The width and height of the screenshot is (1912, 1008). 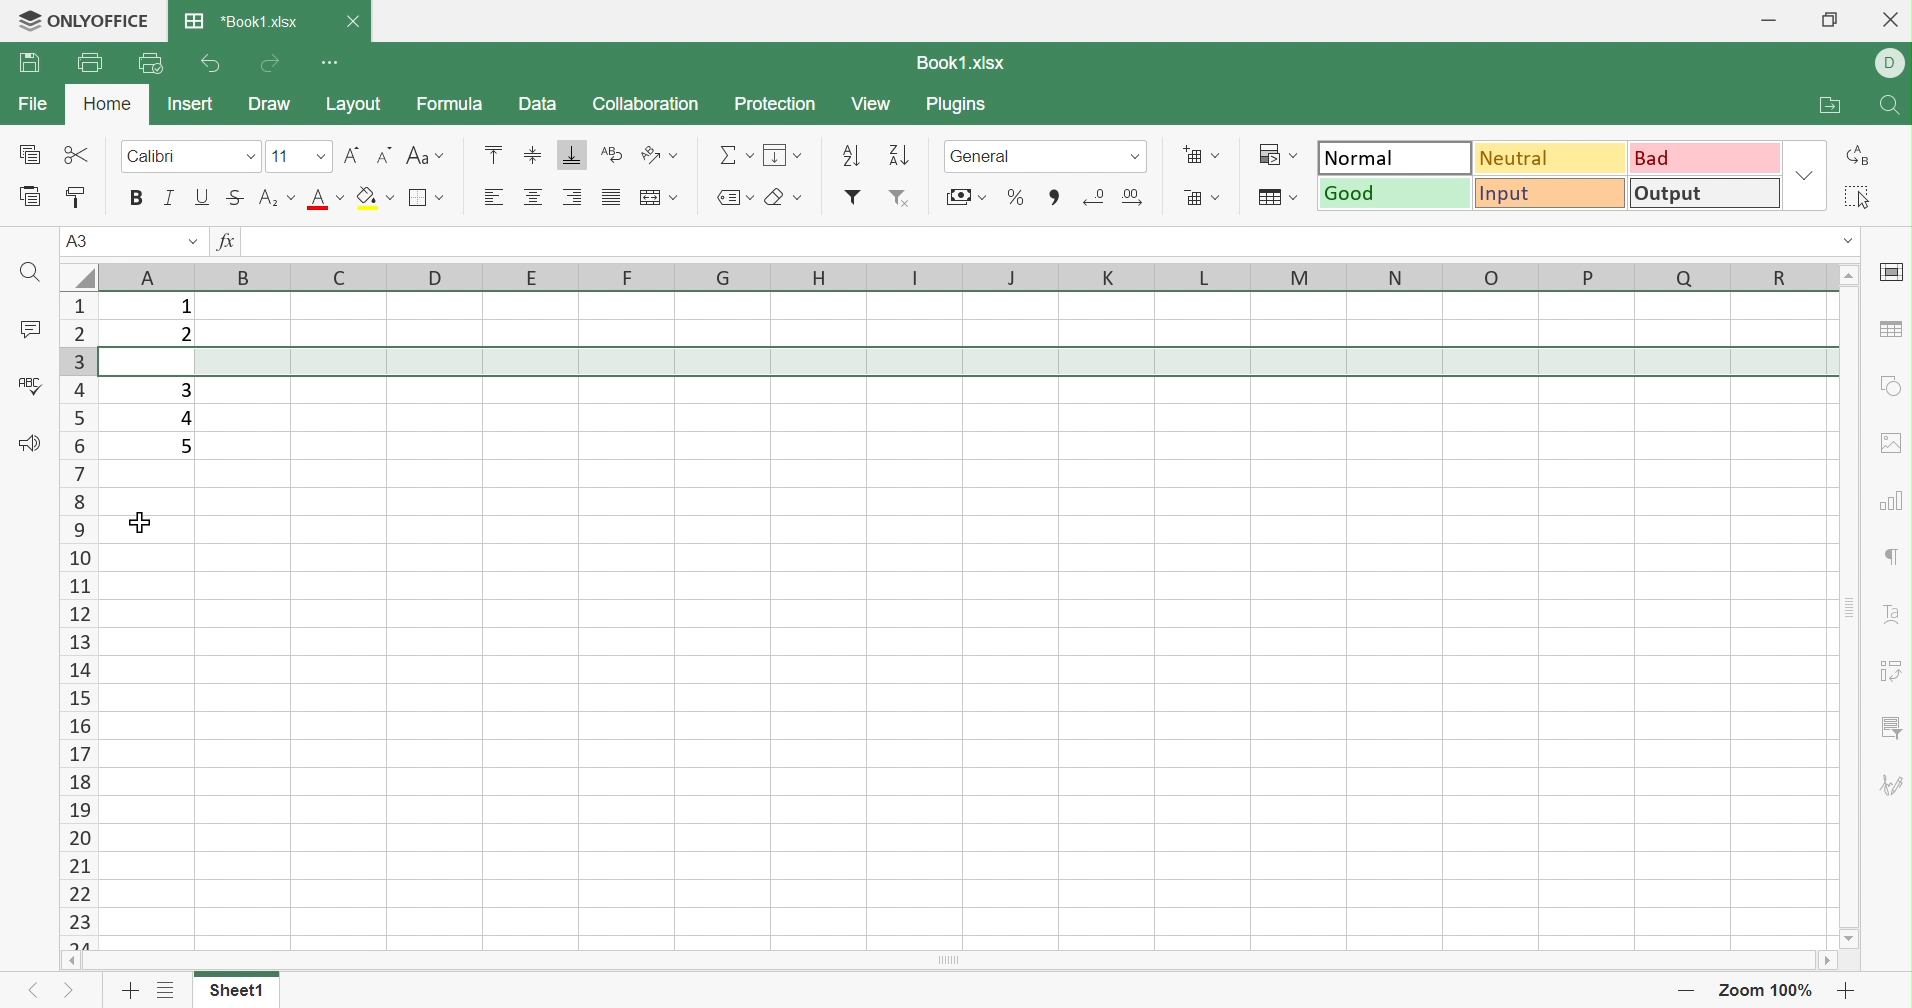 What do you see at coordinates (1297, 155) in the screenshot?
I see `Drop Down` at bounding box center [1297, 155].